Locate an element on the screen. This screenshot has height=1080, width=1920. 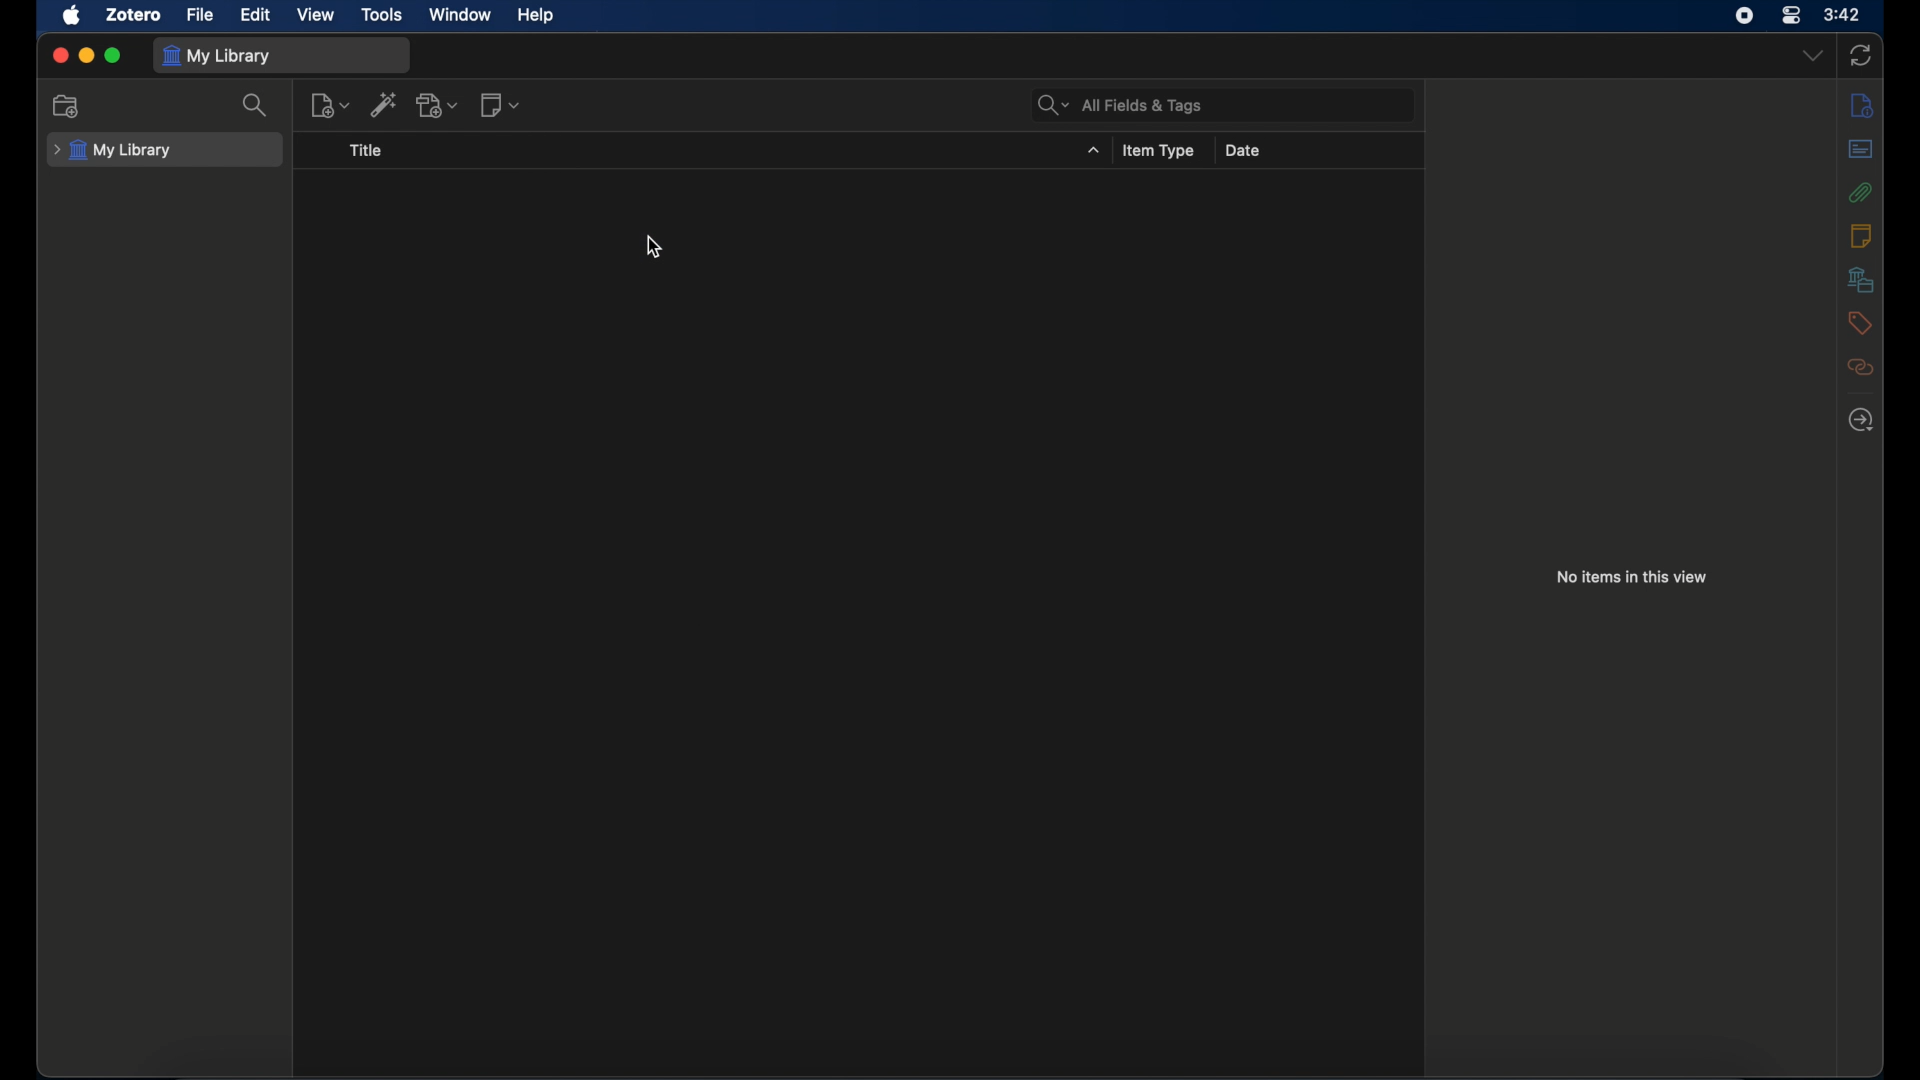
apple icon is located at coordinates (73, 16).